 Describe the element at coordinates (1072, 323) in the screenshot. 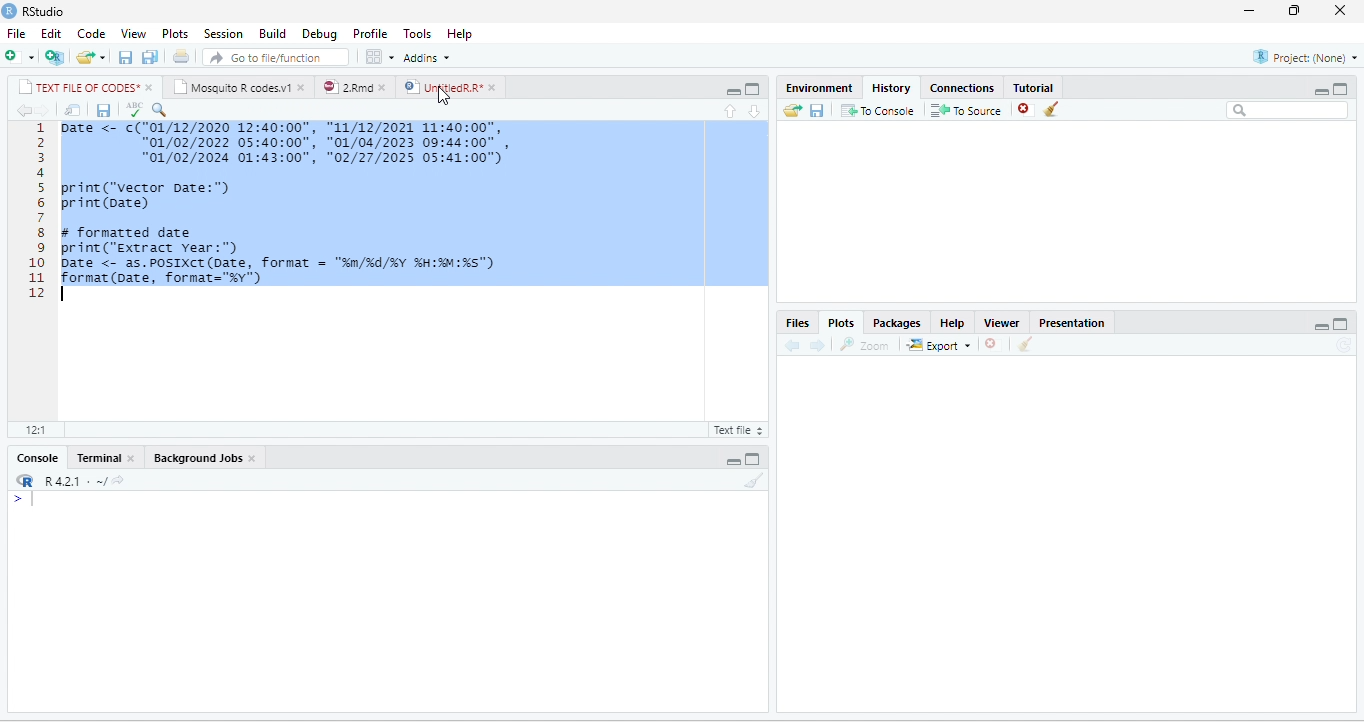

I see `Presentation` at that location.